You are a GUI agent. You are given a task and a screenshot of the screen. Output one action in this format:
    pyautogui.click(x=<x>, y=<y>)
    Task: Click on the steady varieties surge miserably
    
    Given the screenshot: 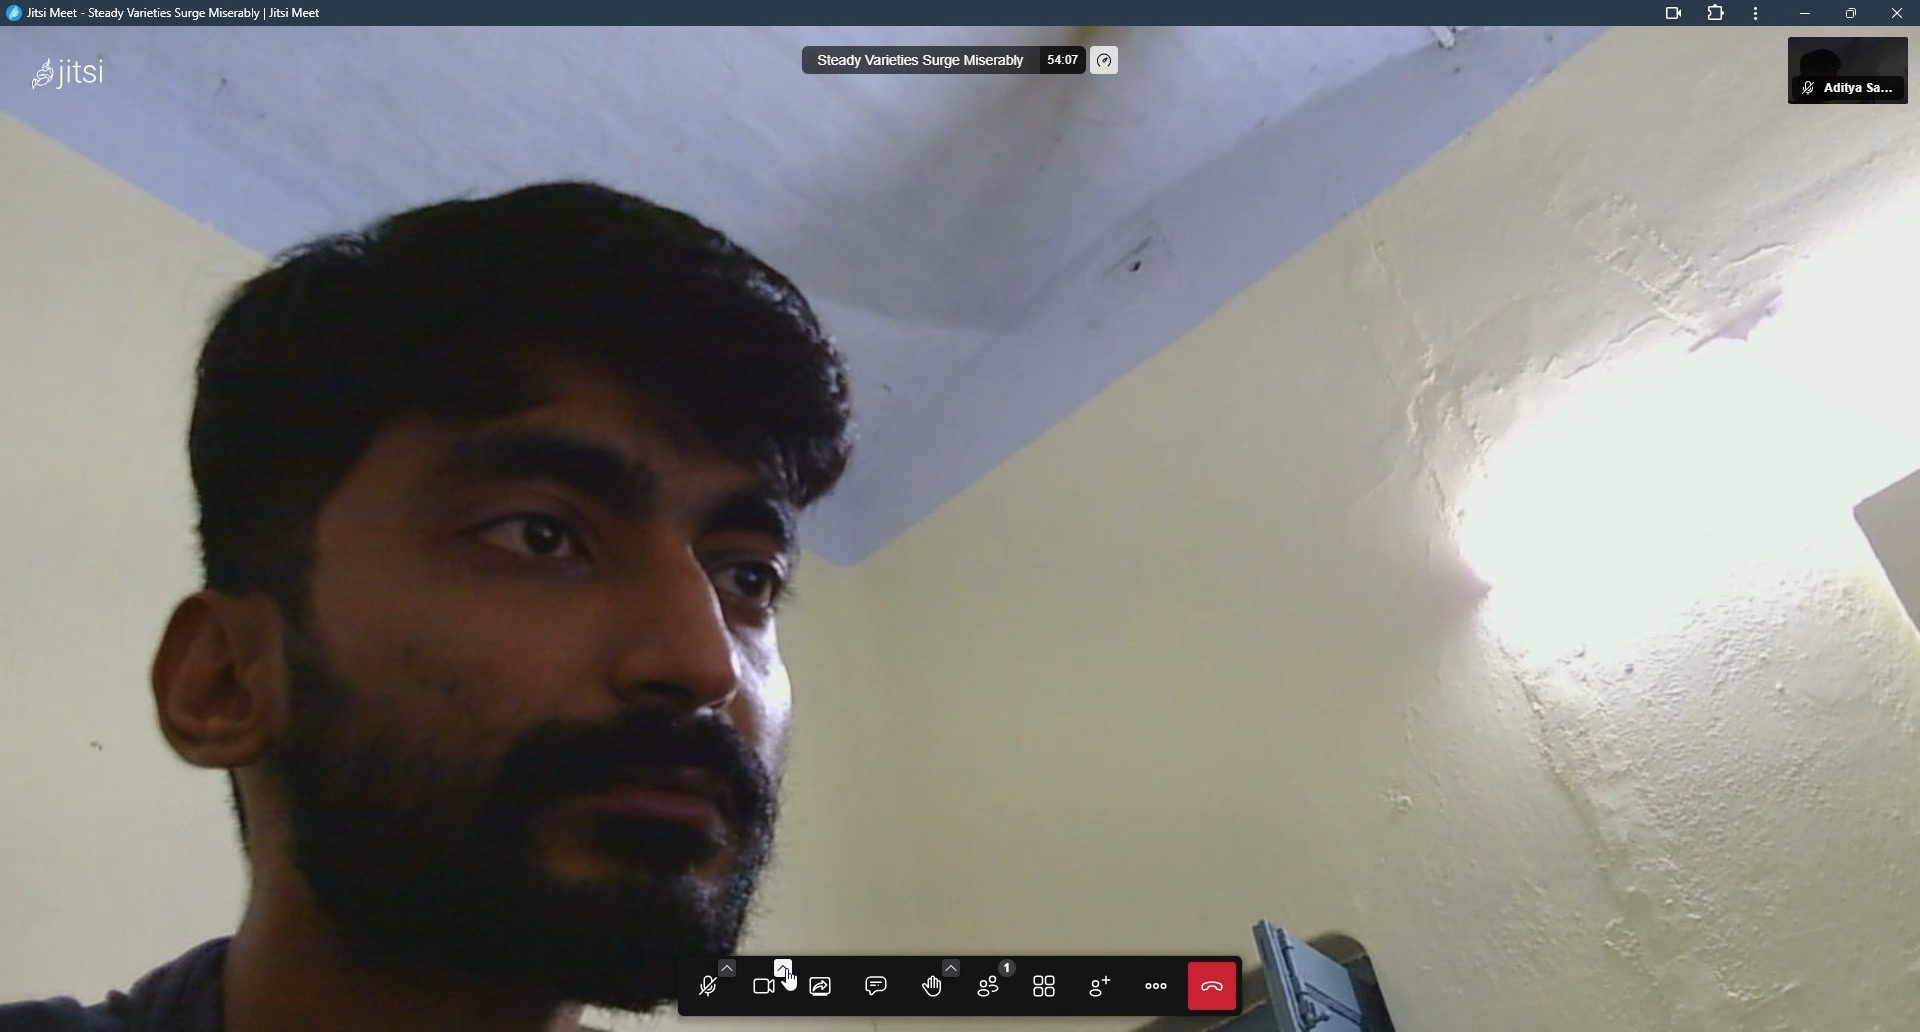 What is the action you would take?
    pyautogui.click(x=918, y=61)
    